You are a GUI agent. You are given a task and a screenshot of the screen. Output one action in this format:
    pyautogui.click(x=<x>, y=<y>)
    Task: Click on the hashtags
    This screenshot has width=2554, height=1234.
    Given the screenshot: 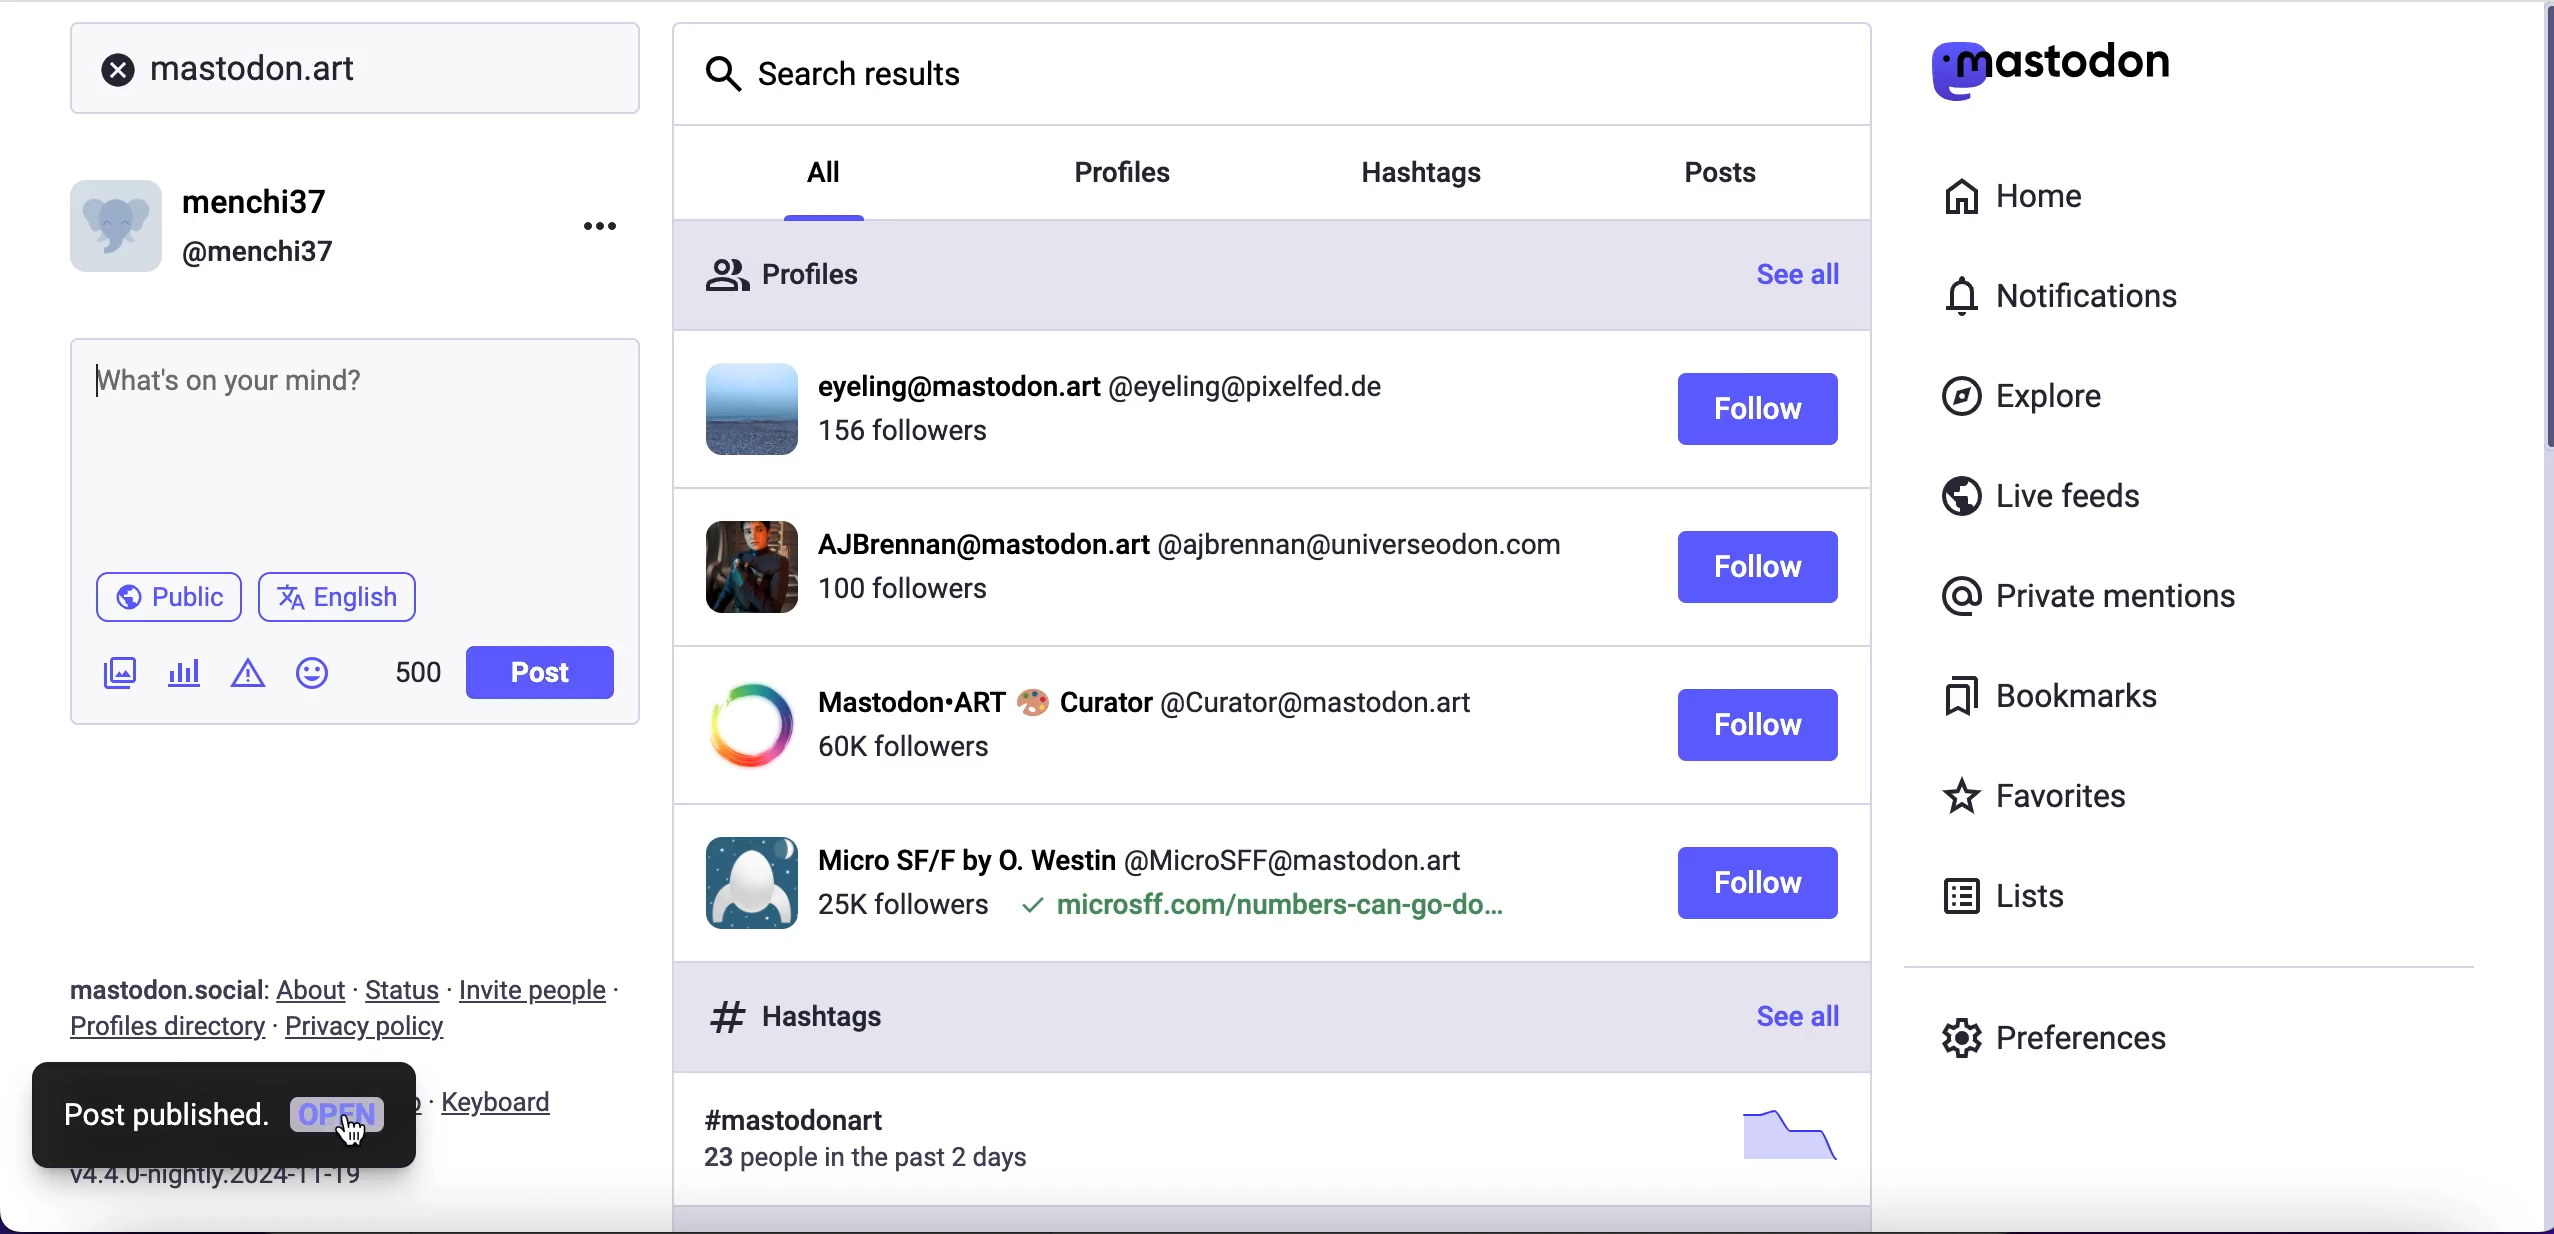 What is the action you would take?
    pyautogui.click(x=1194, y=1016)
    